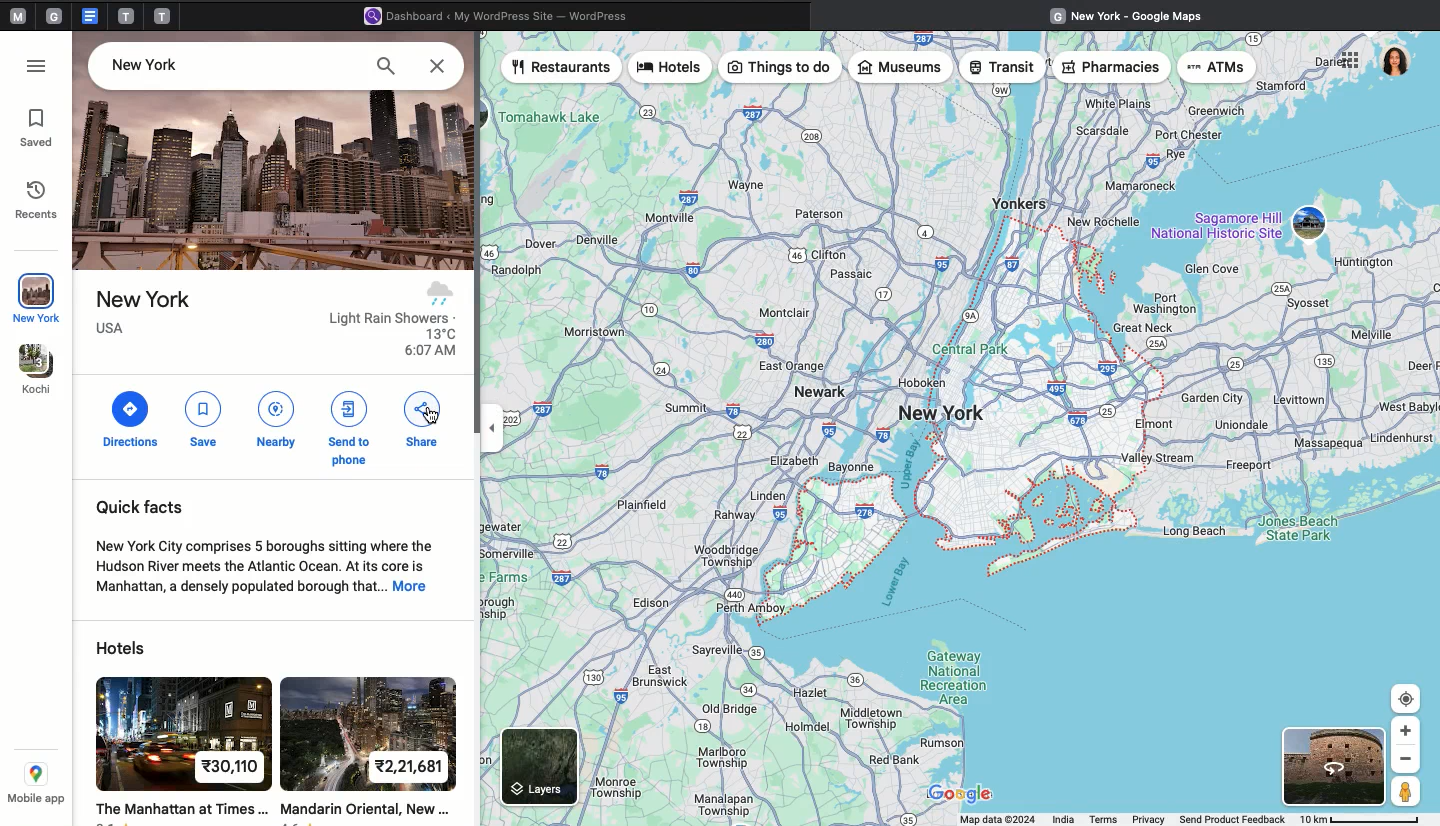 This screenshot has height=826, width=1440. What do you see at coordinates (434, 66) in the screenshot?
I see `Close` at bounding box center [434, 66].